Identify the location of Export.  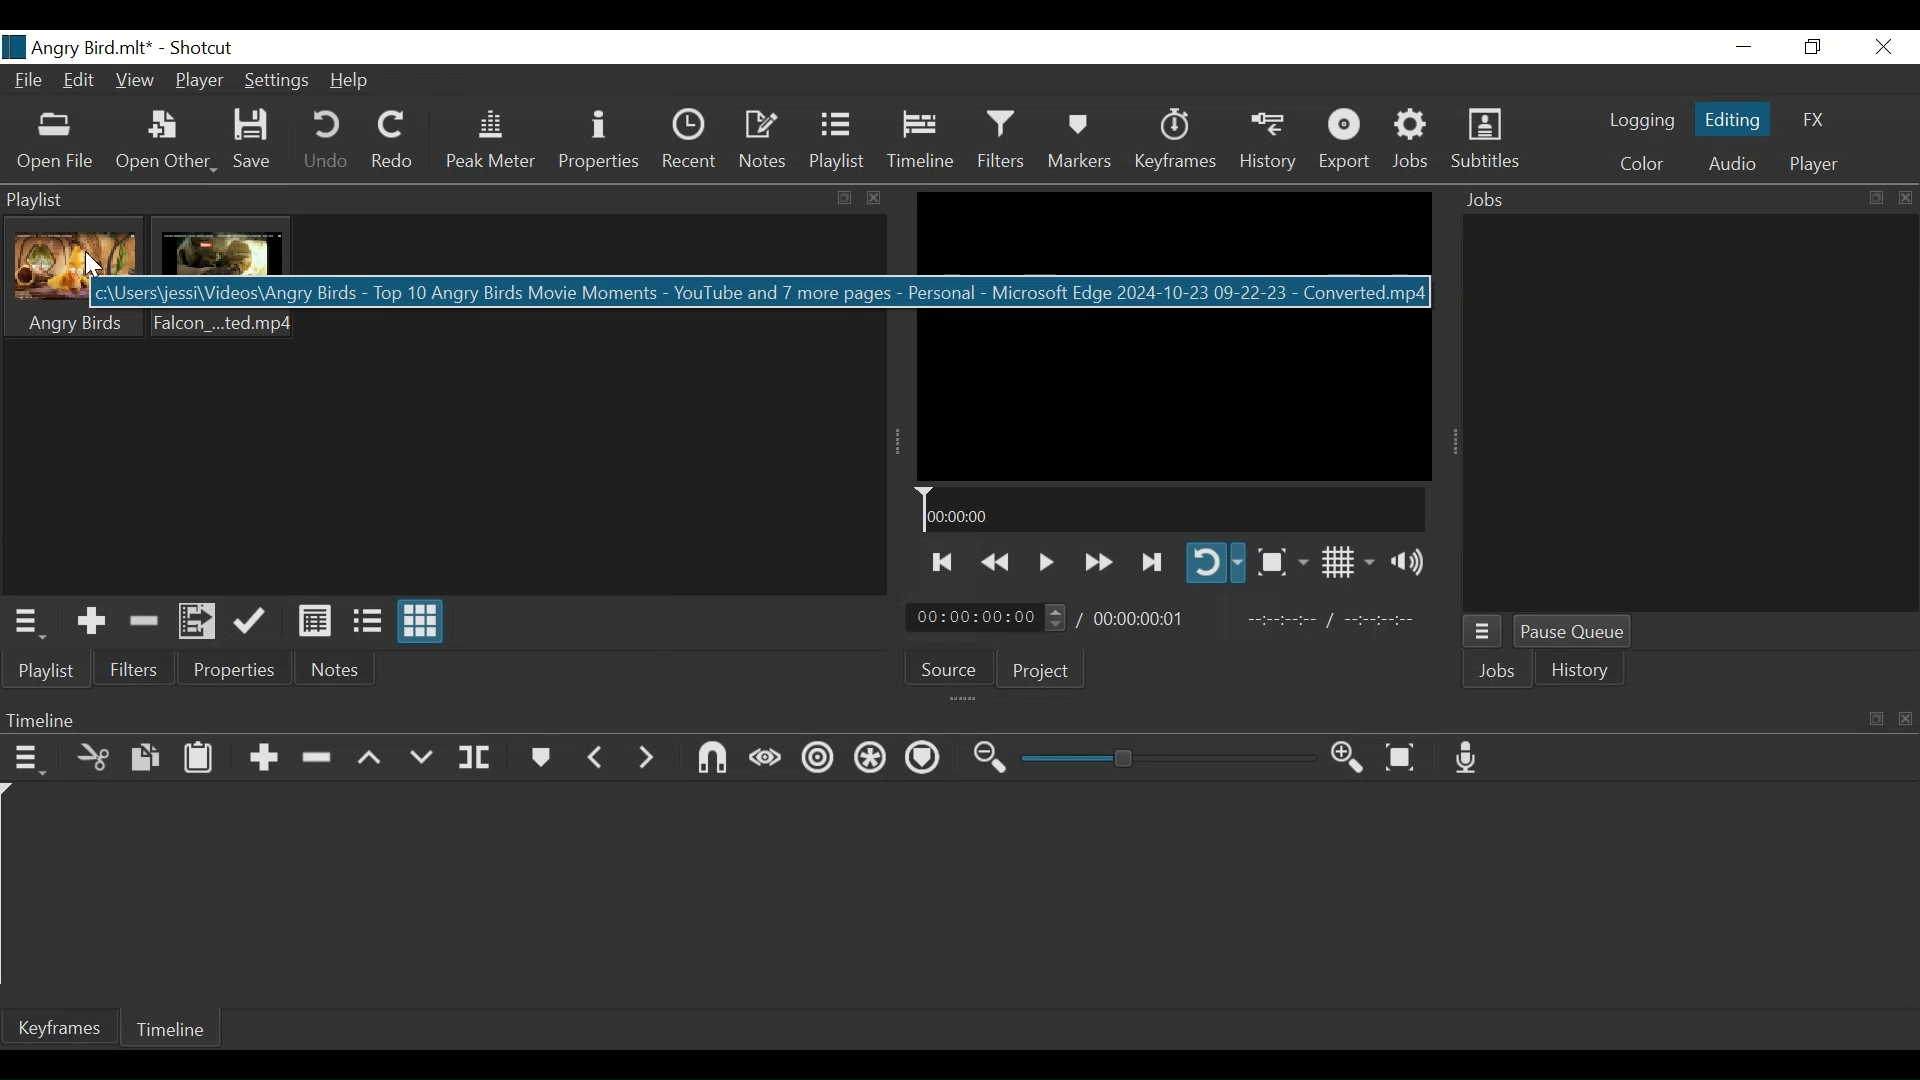
(1349, 143).